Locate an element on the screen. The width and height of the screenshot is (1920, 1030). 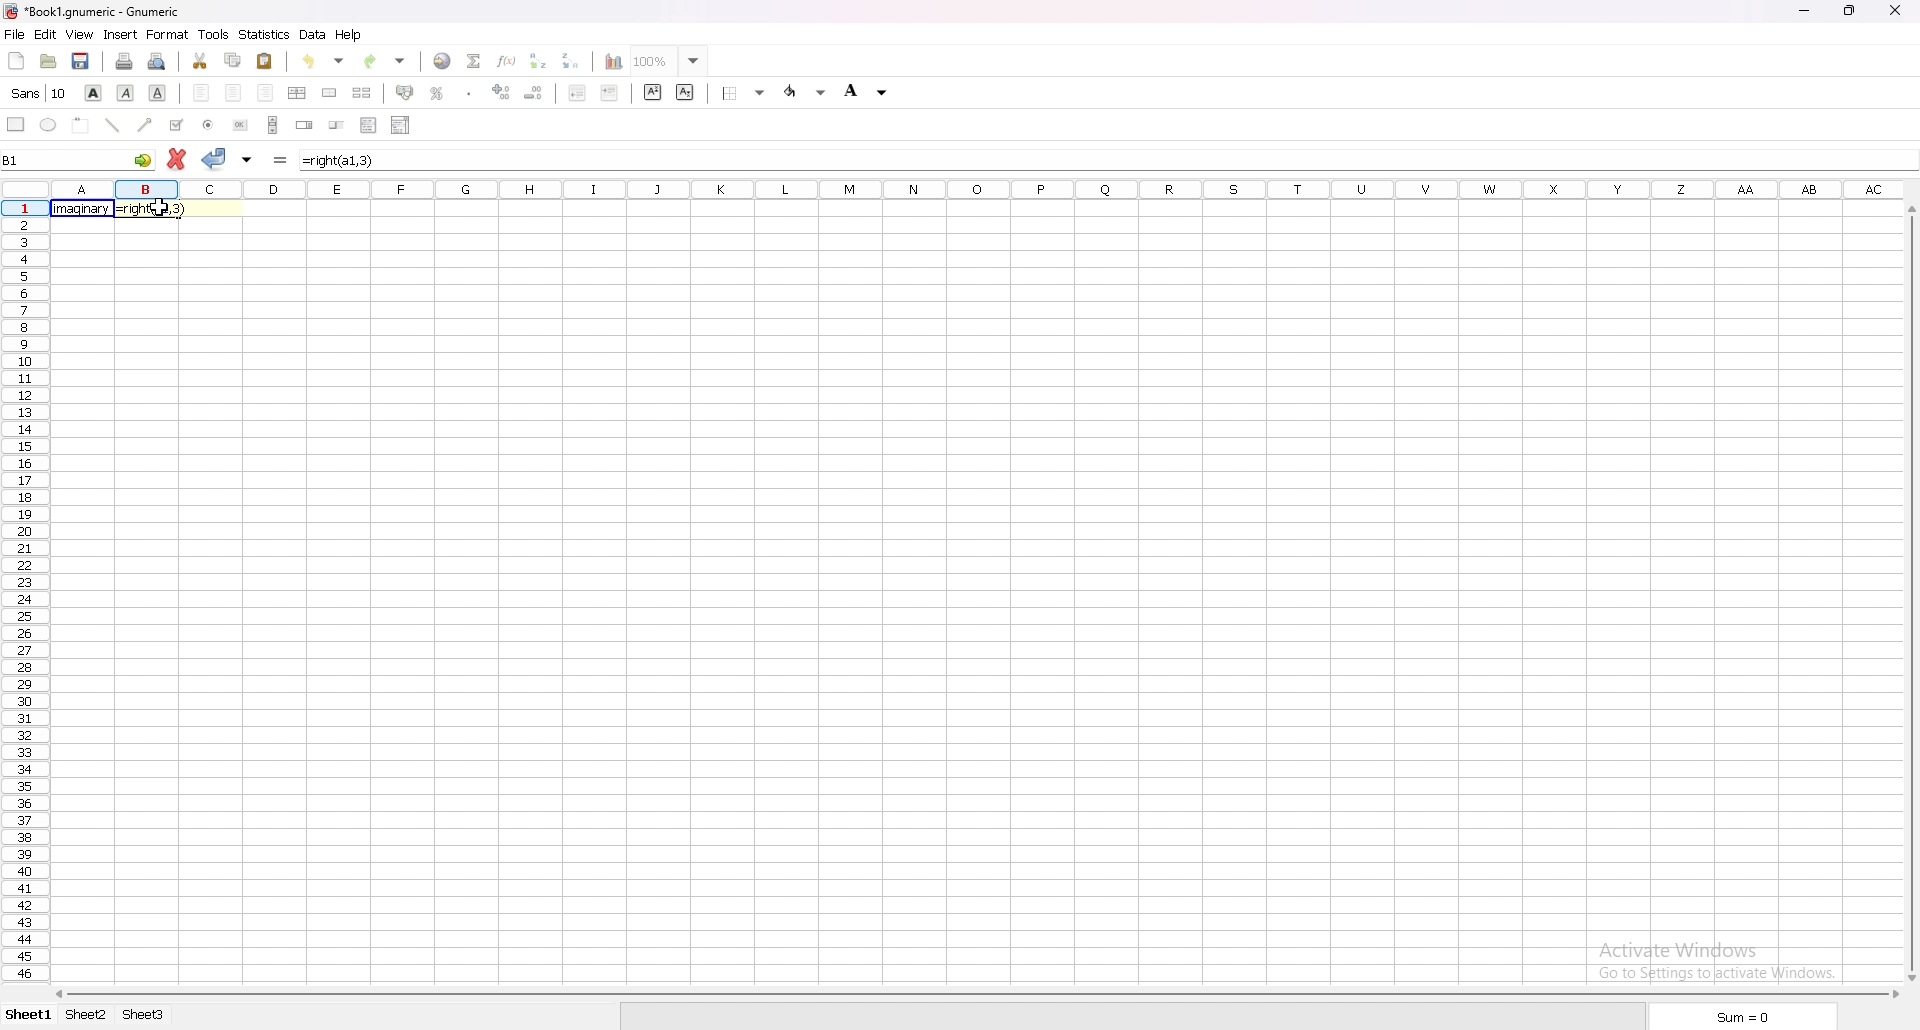
thousands separator is located at coordinates (471, 91).